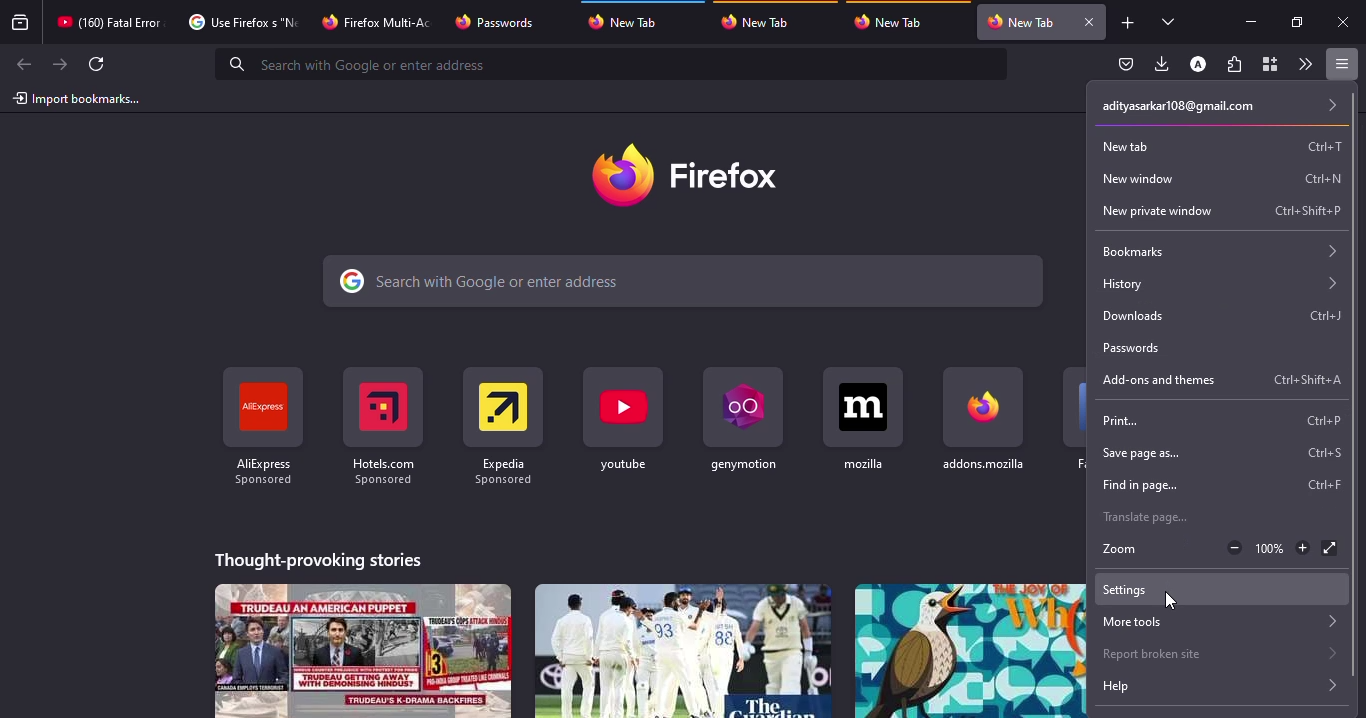  What do you see at coordinates (691, 175) in the screenshot?
I see `firefox` at bounding box center [691, 175].